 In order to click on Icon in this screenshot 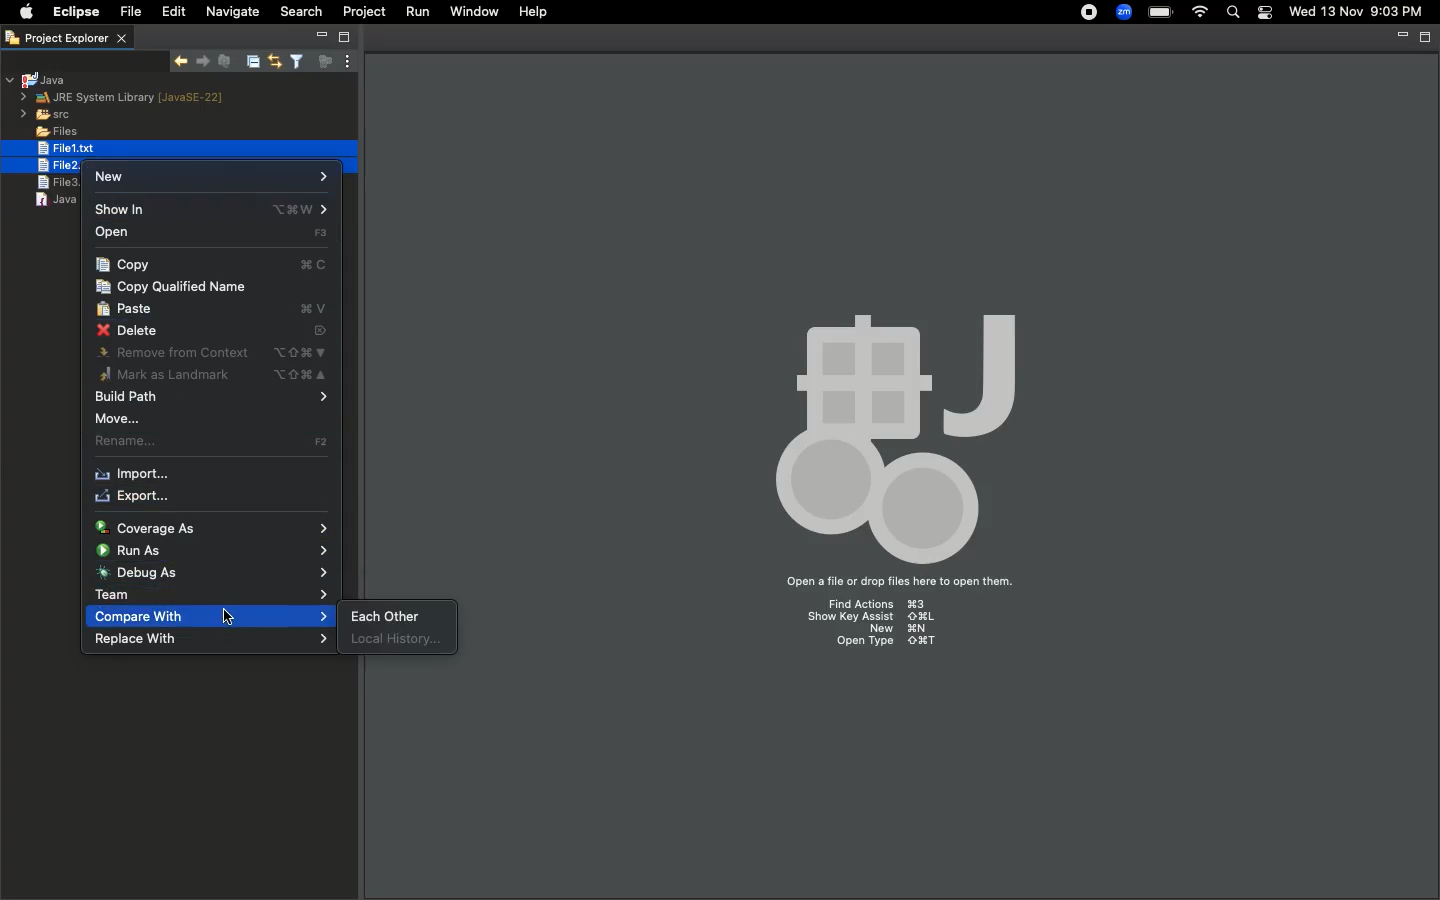, I will do `click(894, 422)`.